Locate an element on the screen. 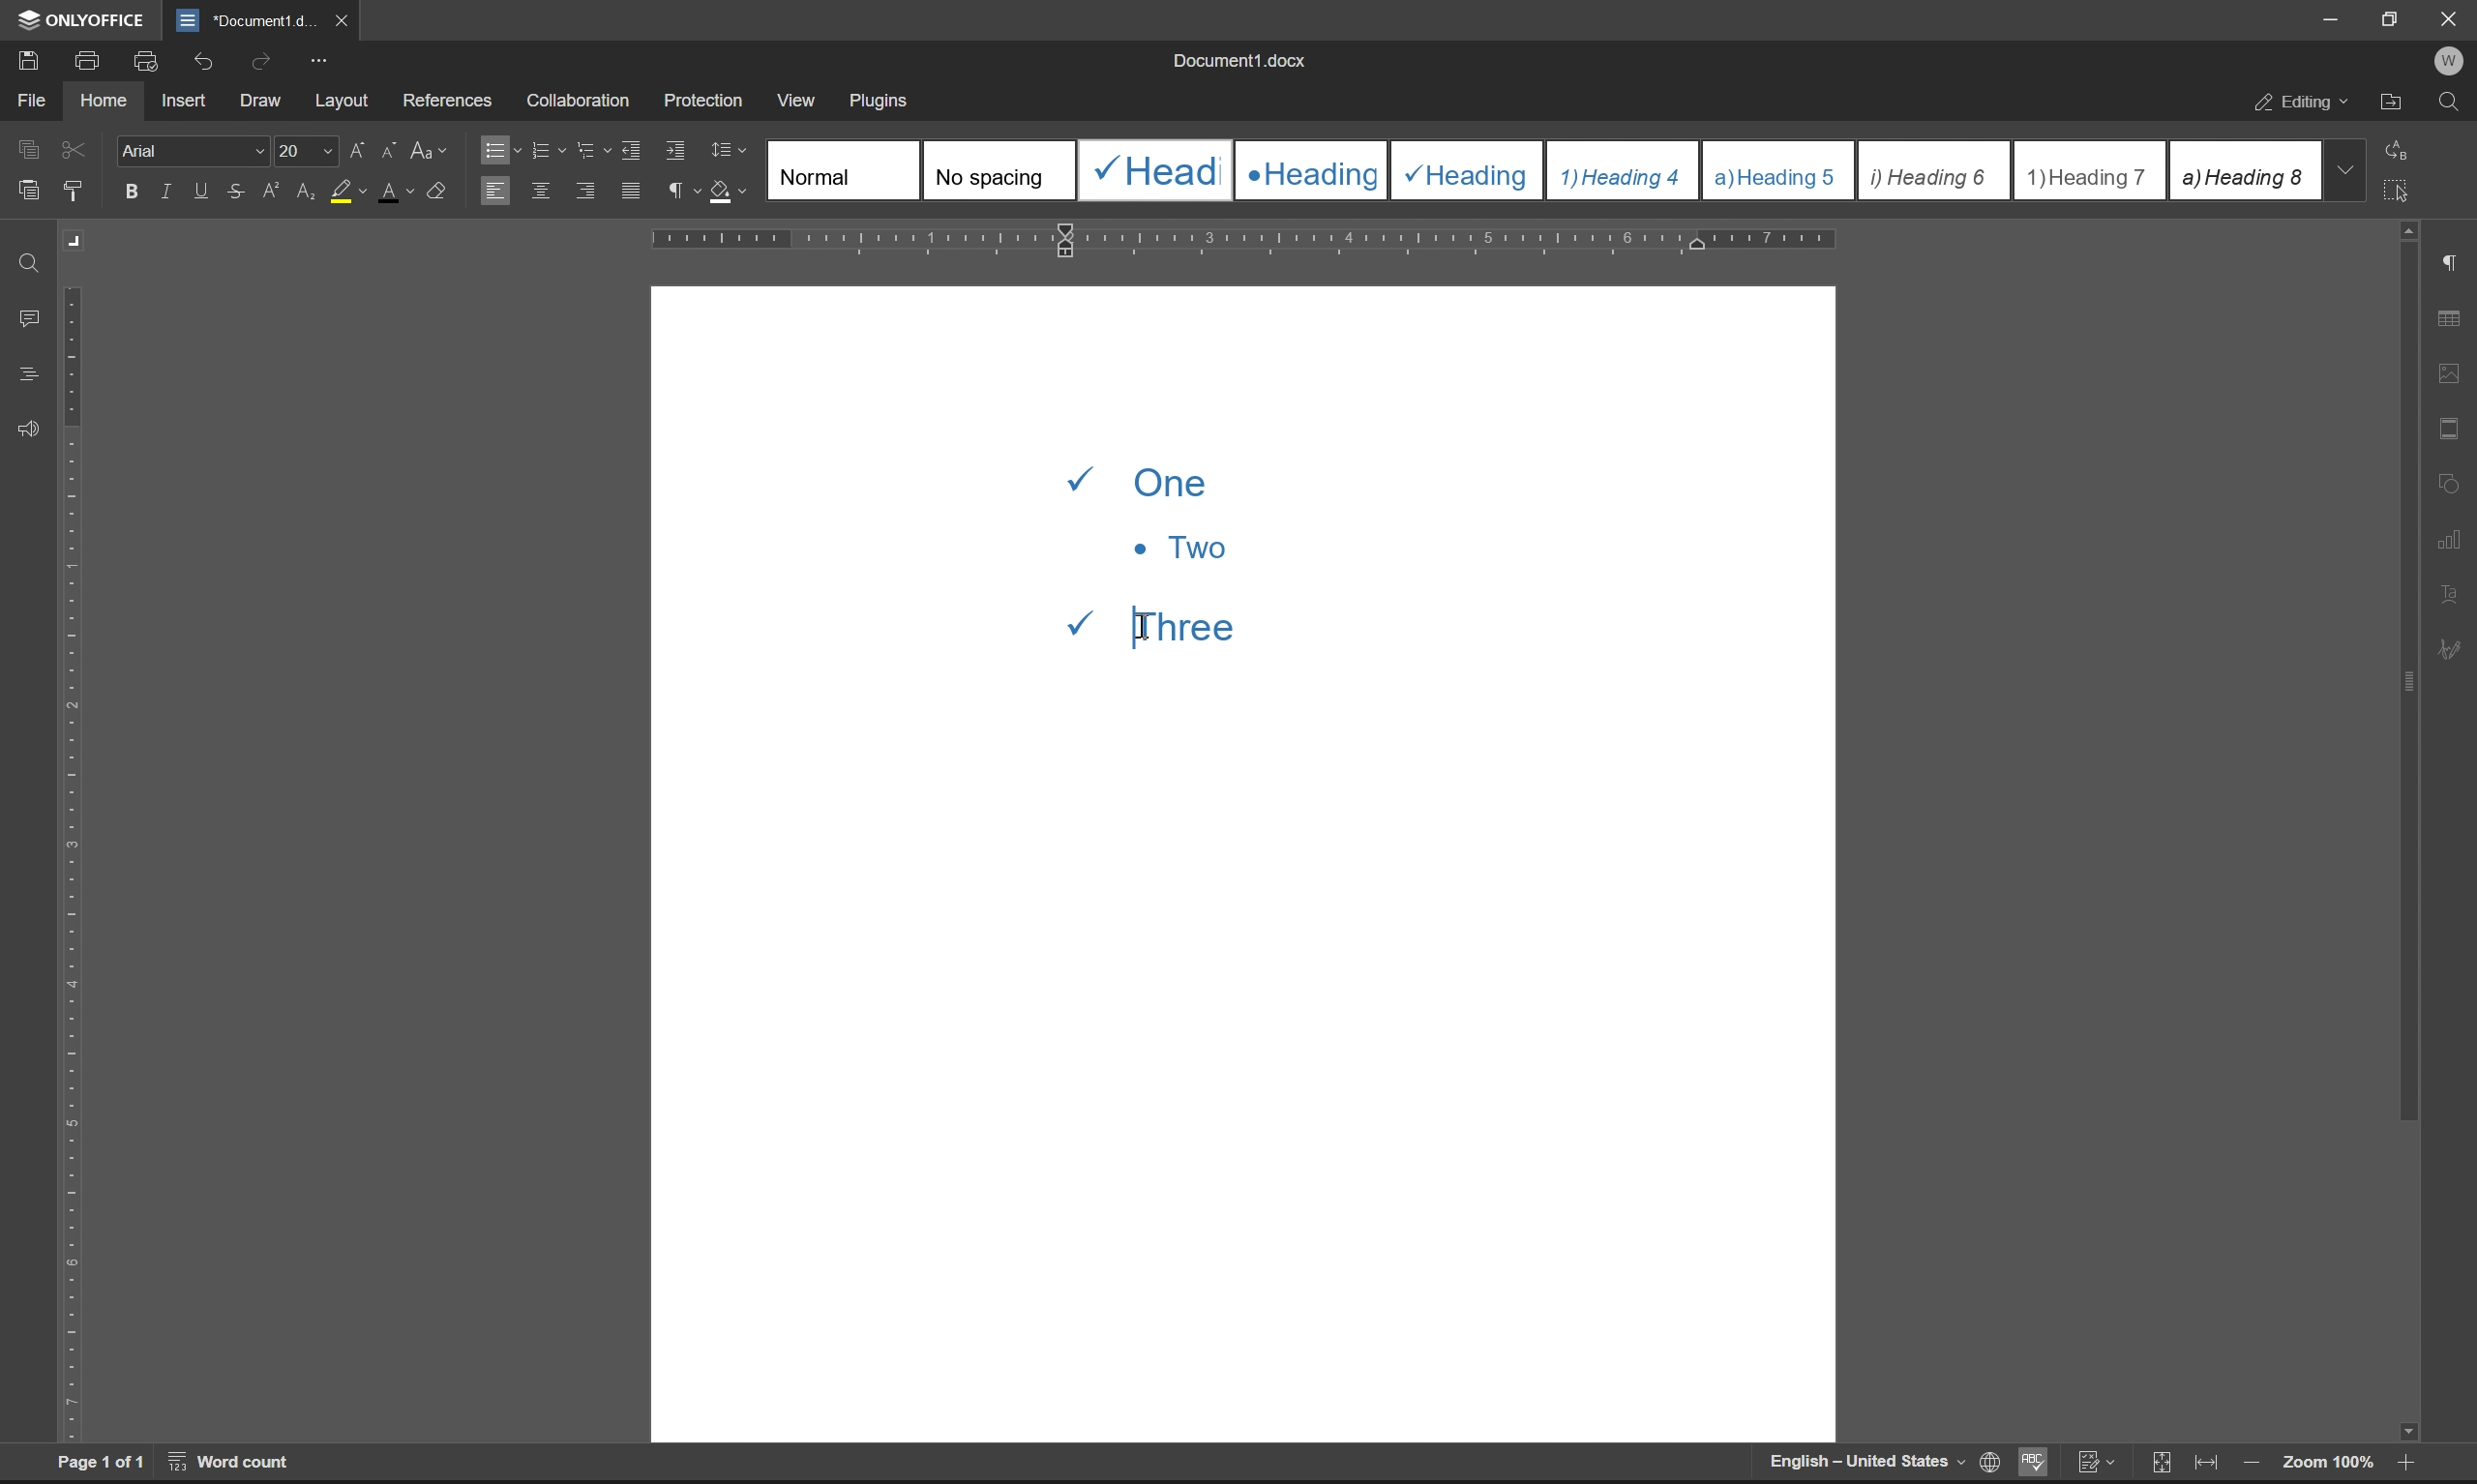  ruler is located at coordinates (73, 863).